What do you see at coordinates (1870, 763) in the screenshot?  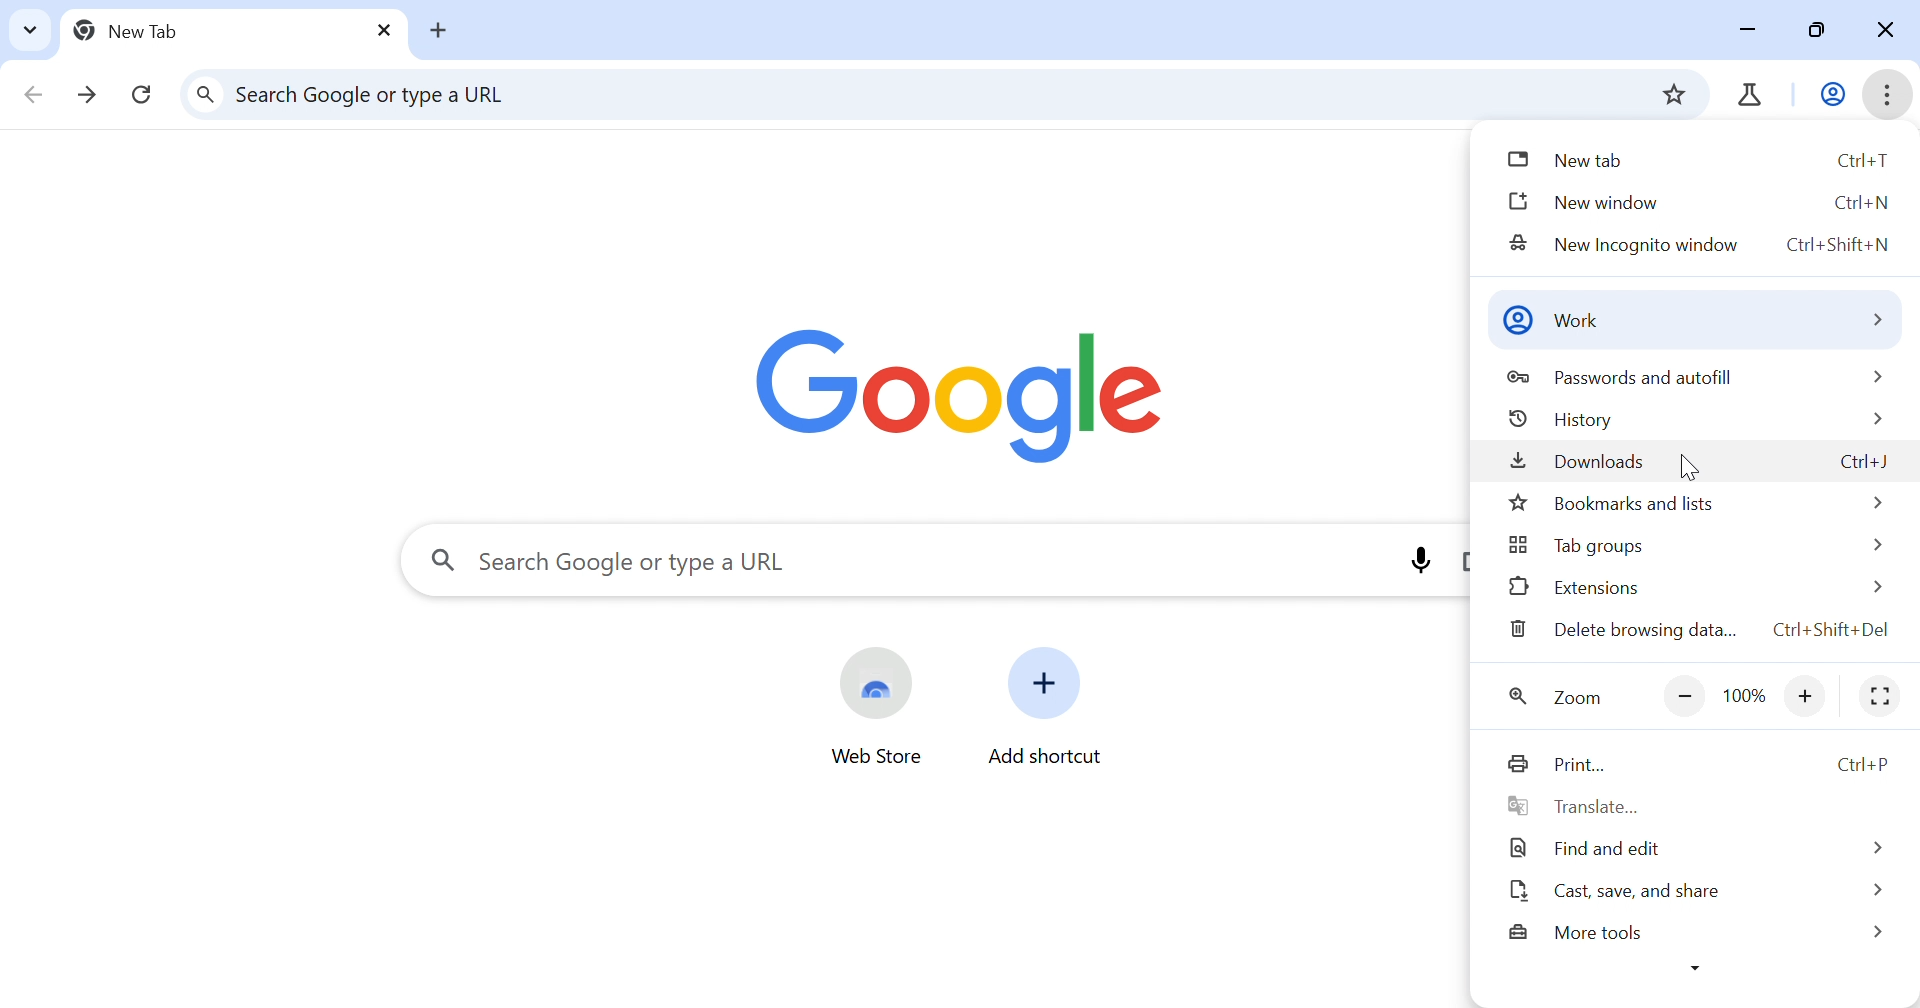 I see `Ctrl+P` at bounding box center [1870, 763].